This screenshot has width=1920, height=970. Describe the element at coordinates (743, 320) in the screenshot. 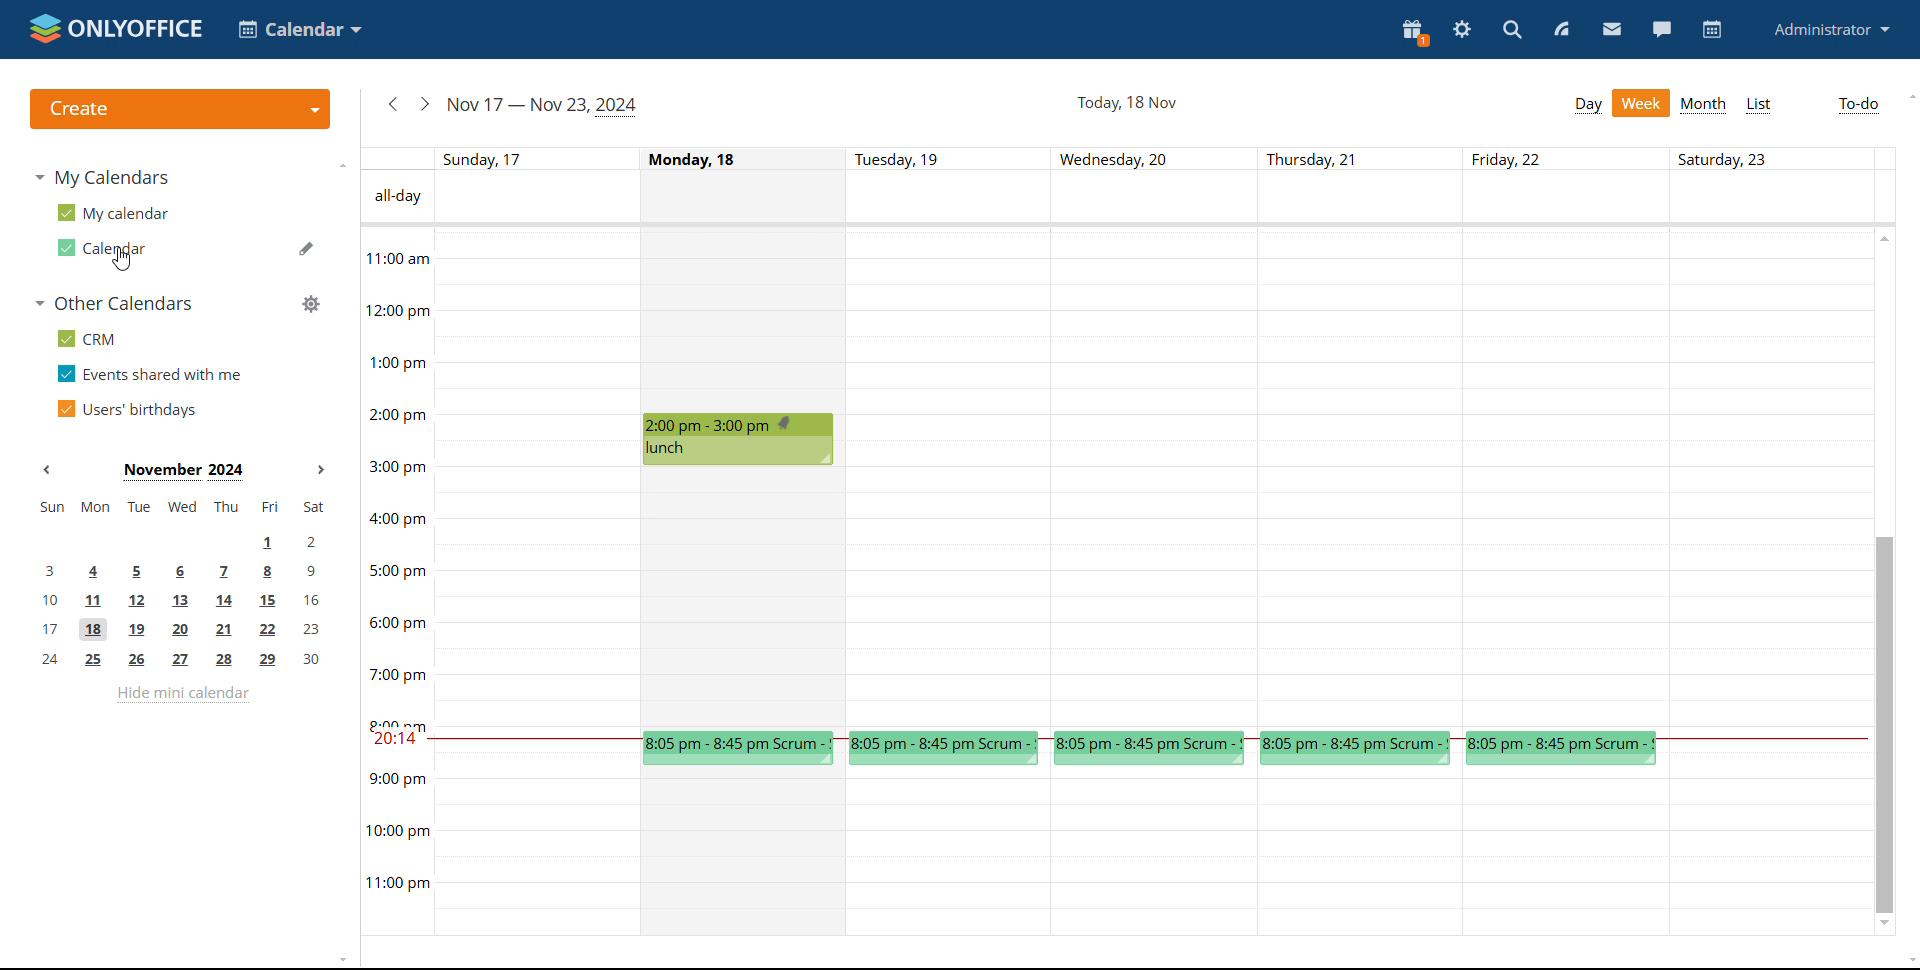

I see `Monday` at that location.